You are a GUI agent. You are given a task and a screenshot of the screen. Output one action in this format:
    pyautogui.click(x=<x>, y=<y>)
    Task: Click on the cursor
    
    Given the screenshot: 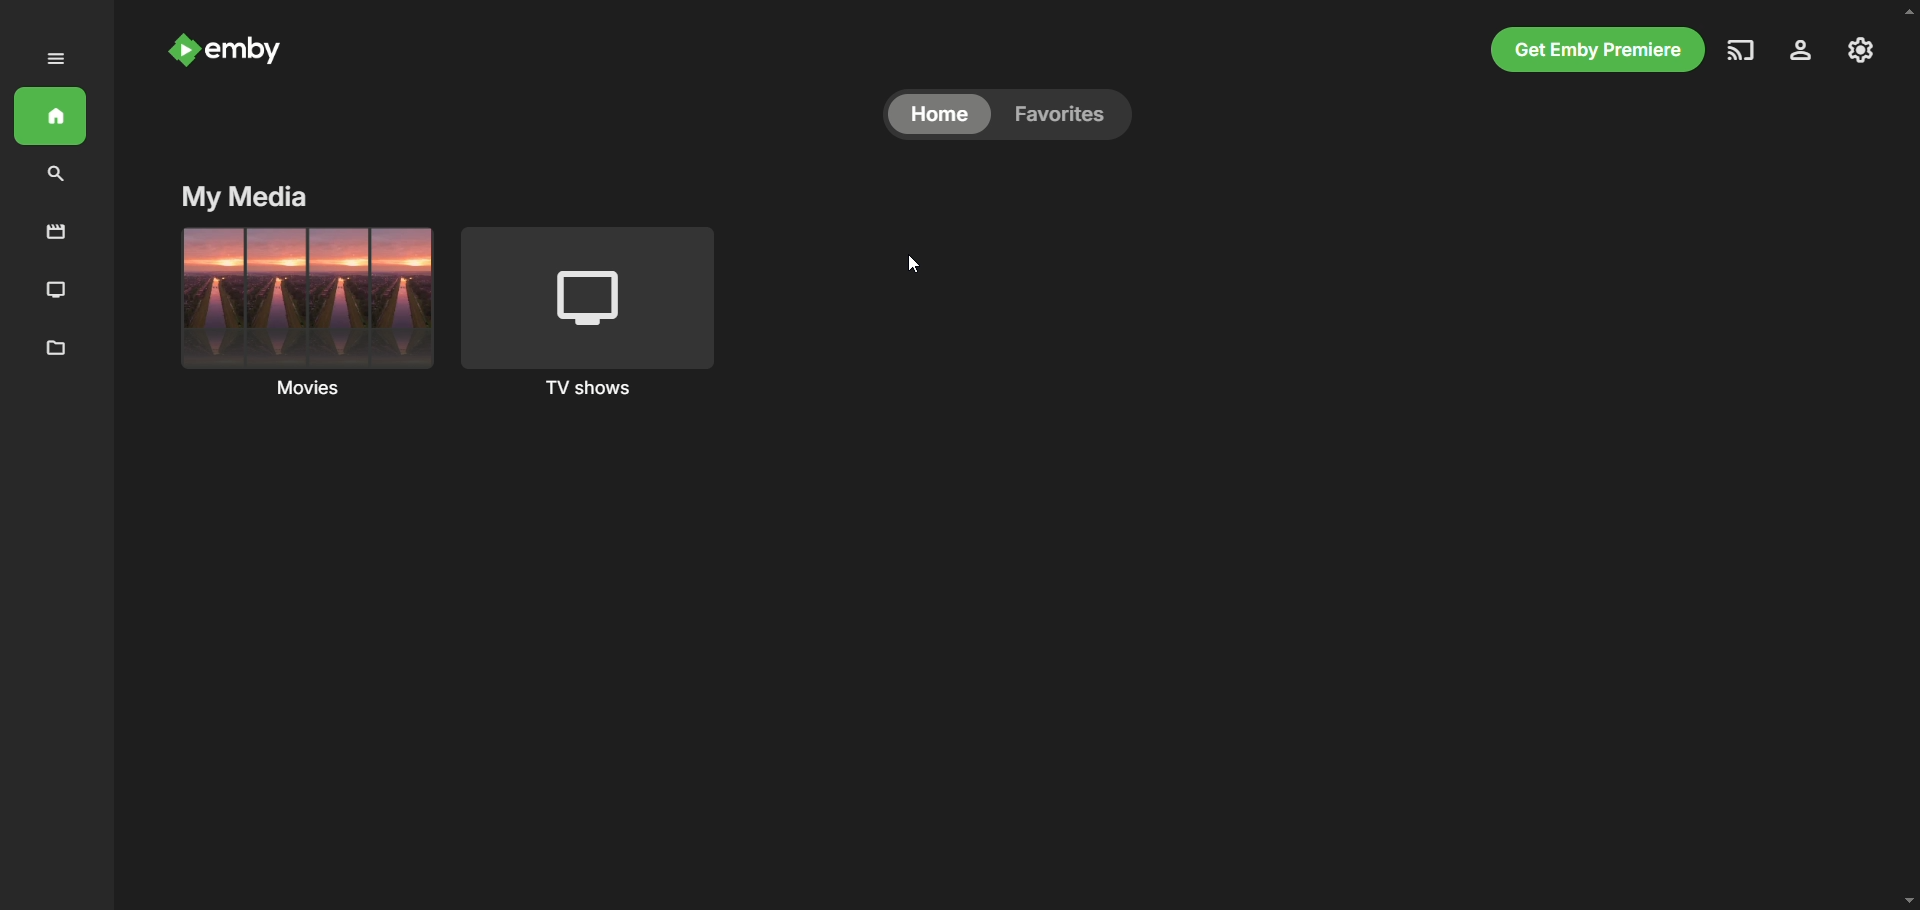 What is the action you would take?
    pyautogui.click(x=919, y=269)
    